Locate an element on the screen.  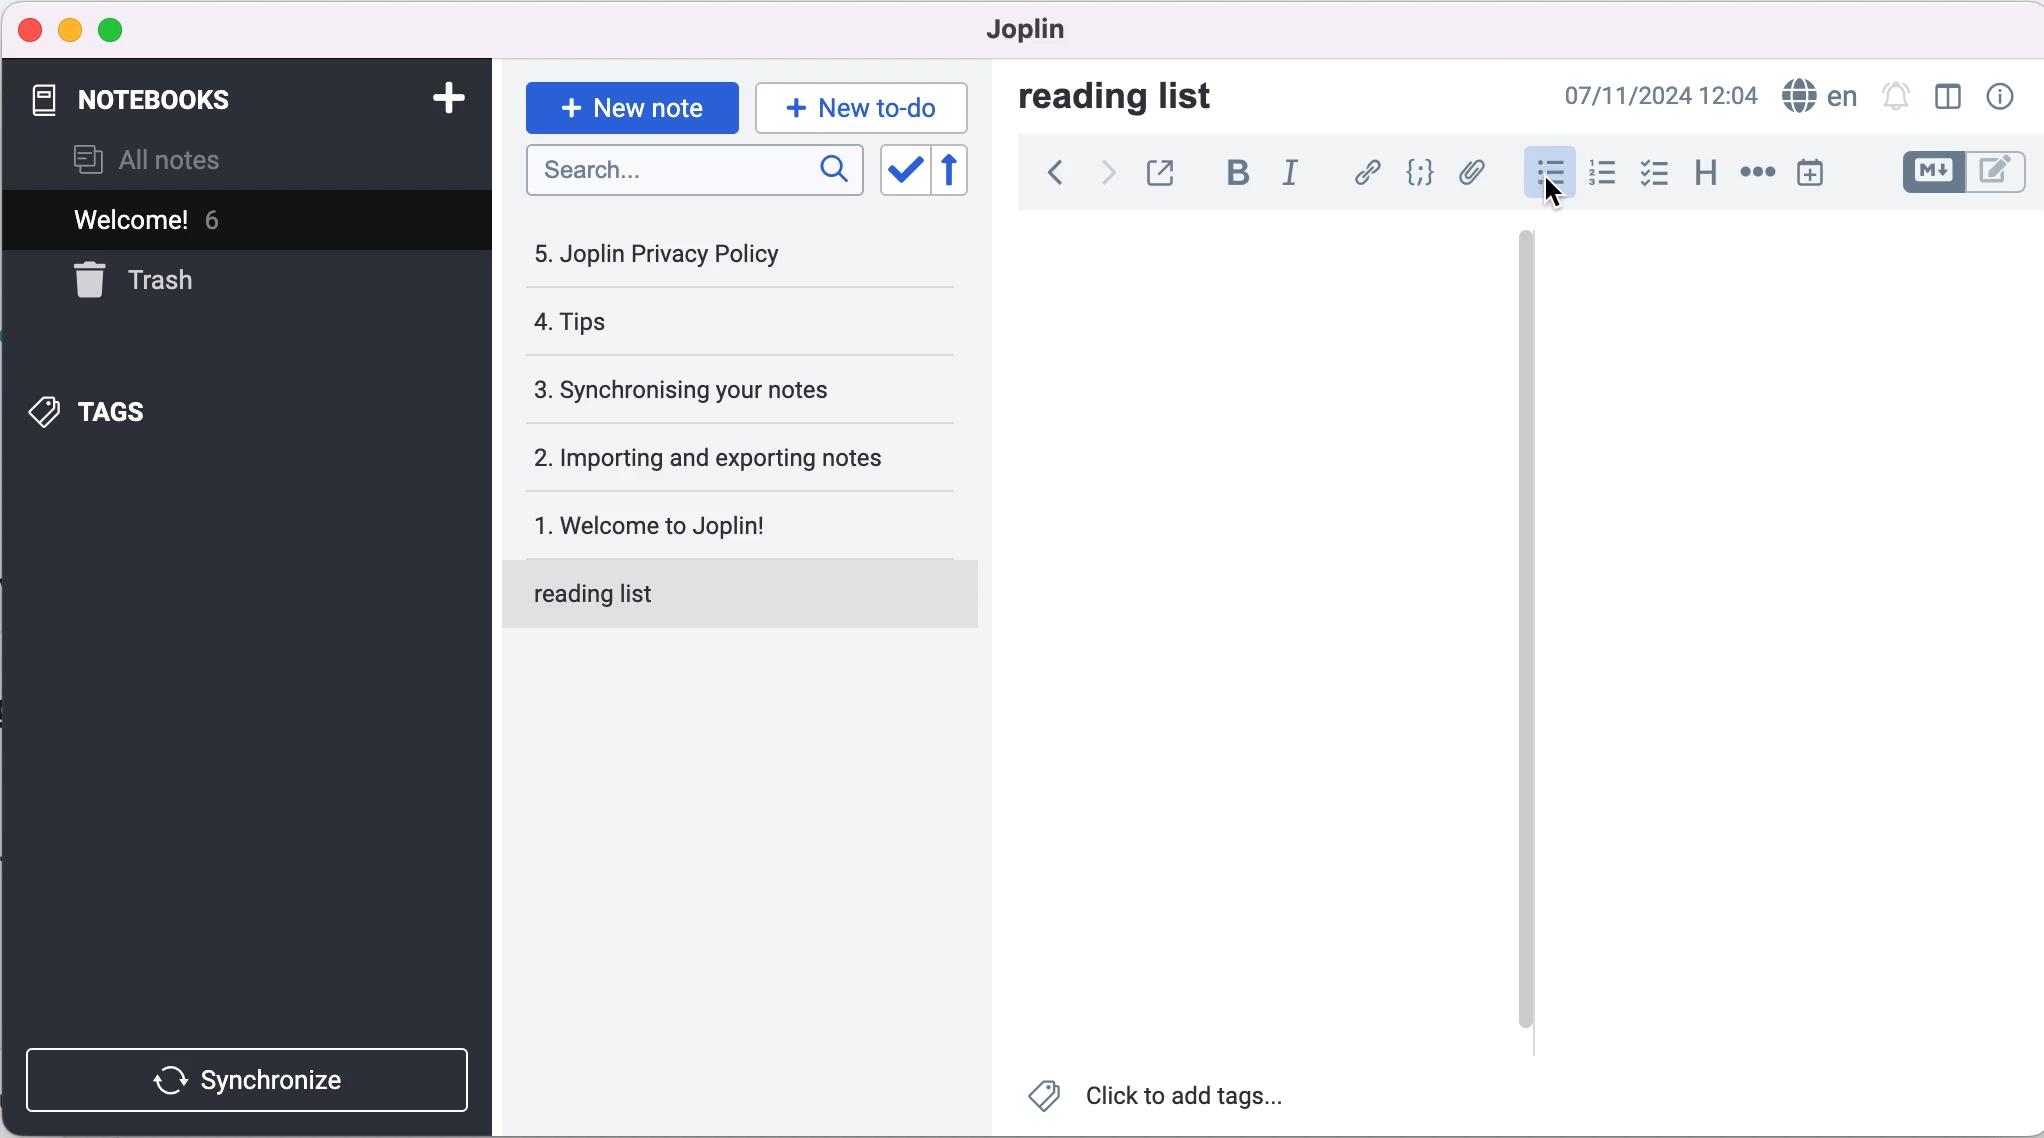
toggle editor layout is located at coordinates (1943, 98).